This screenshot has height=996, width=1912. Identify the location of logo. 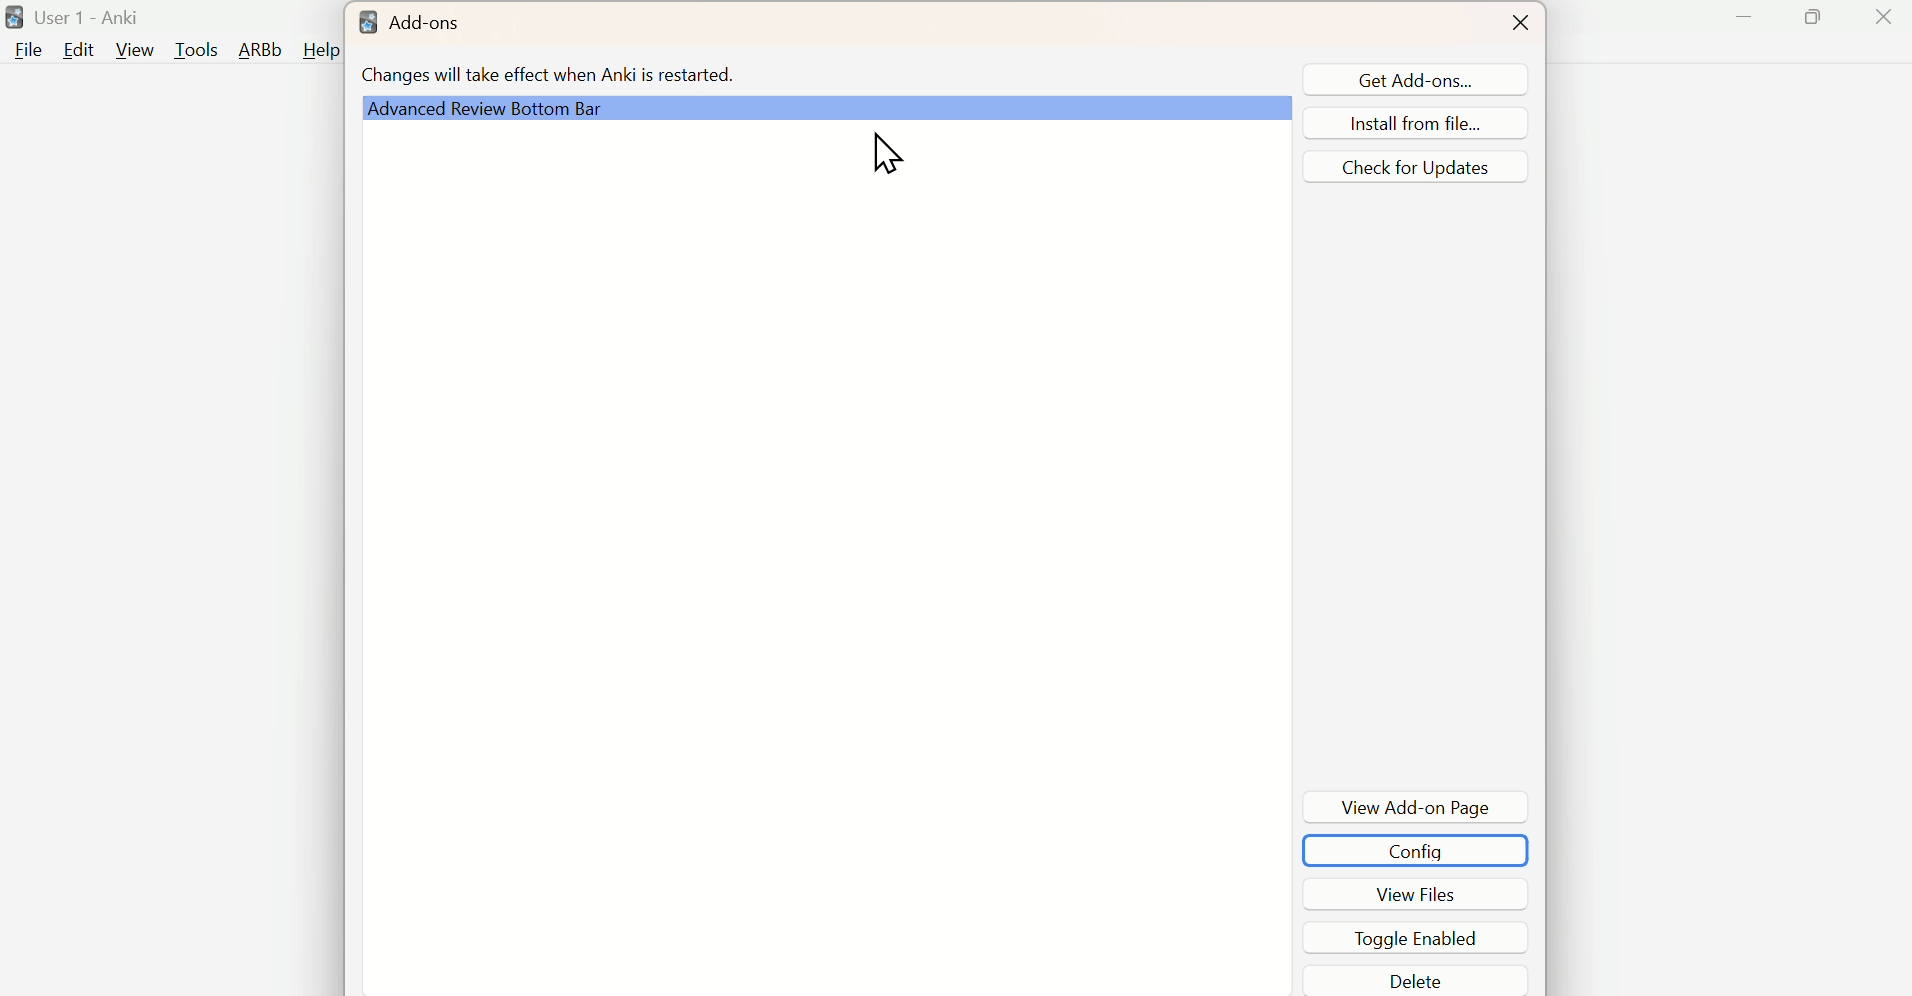
(14, 16).